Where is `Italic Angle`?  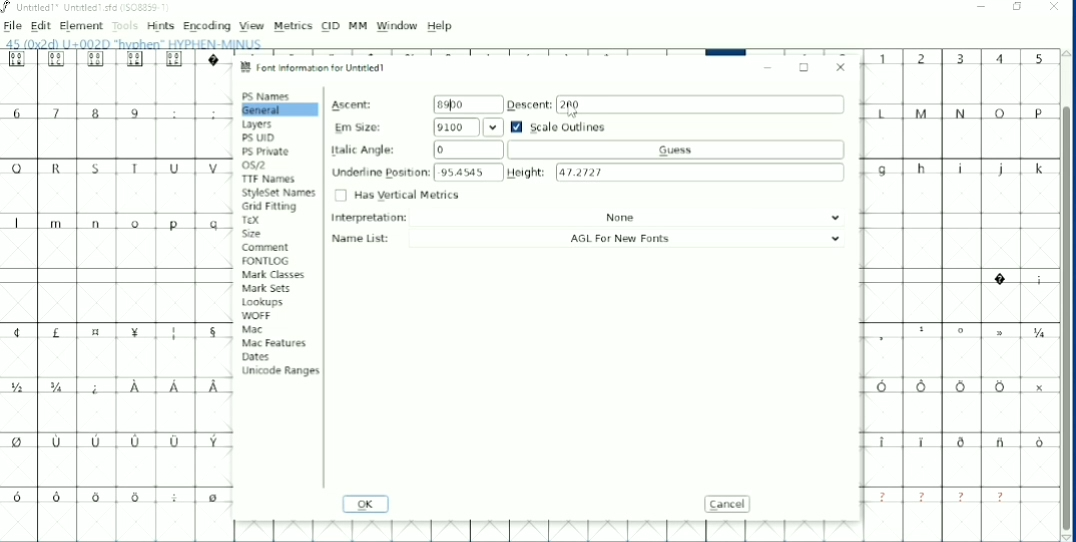 Italic Angle is located at coordinates (579, 149).